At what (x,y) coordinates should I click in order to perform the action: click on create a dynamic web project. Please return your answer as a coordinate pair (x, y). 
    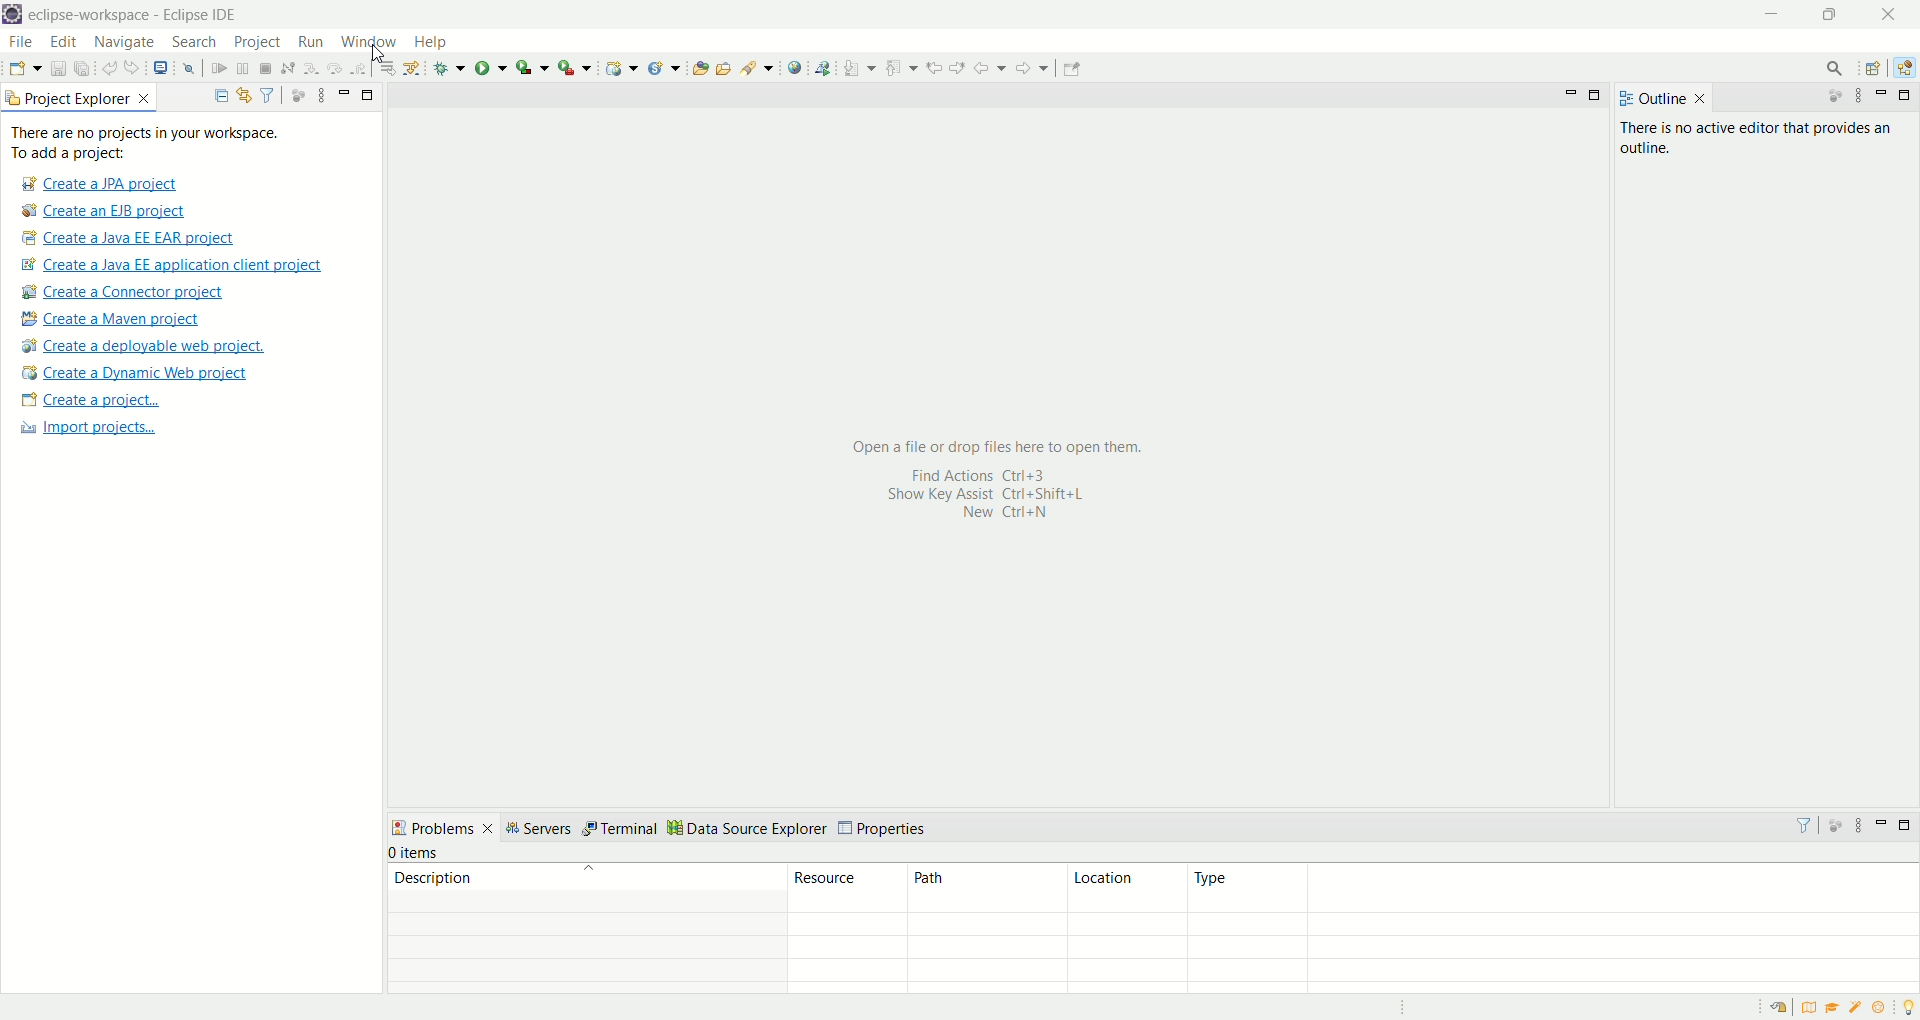
    Looking at the image, I should click on (620, 68).